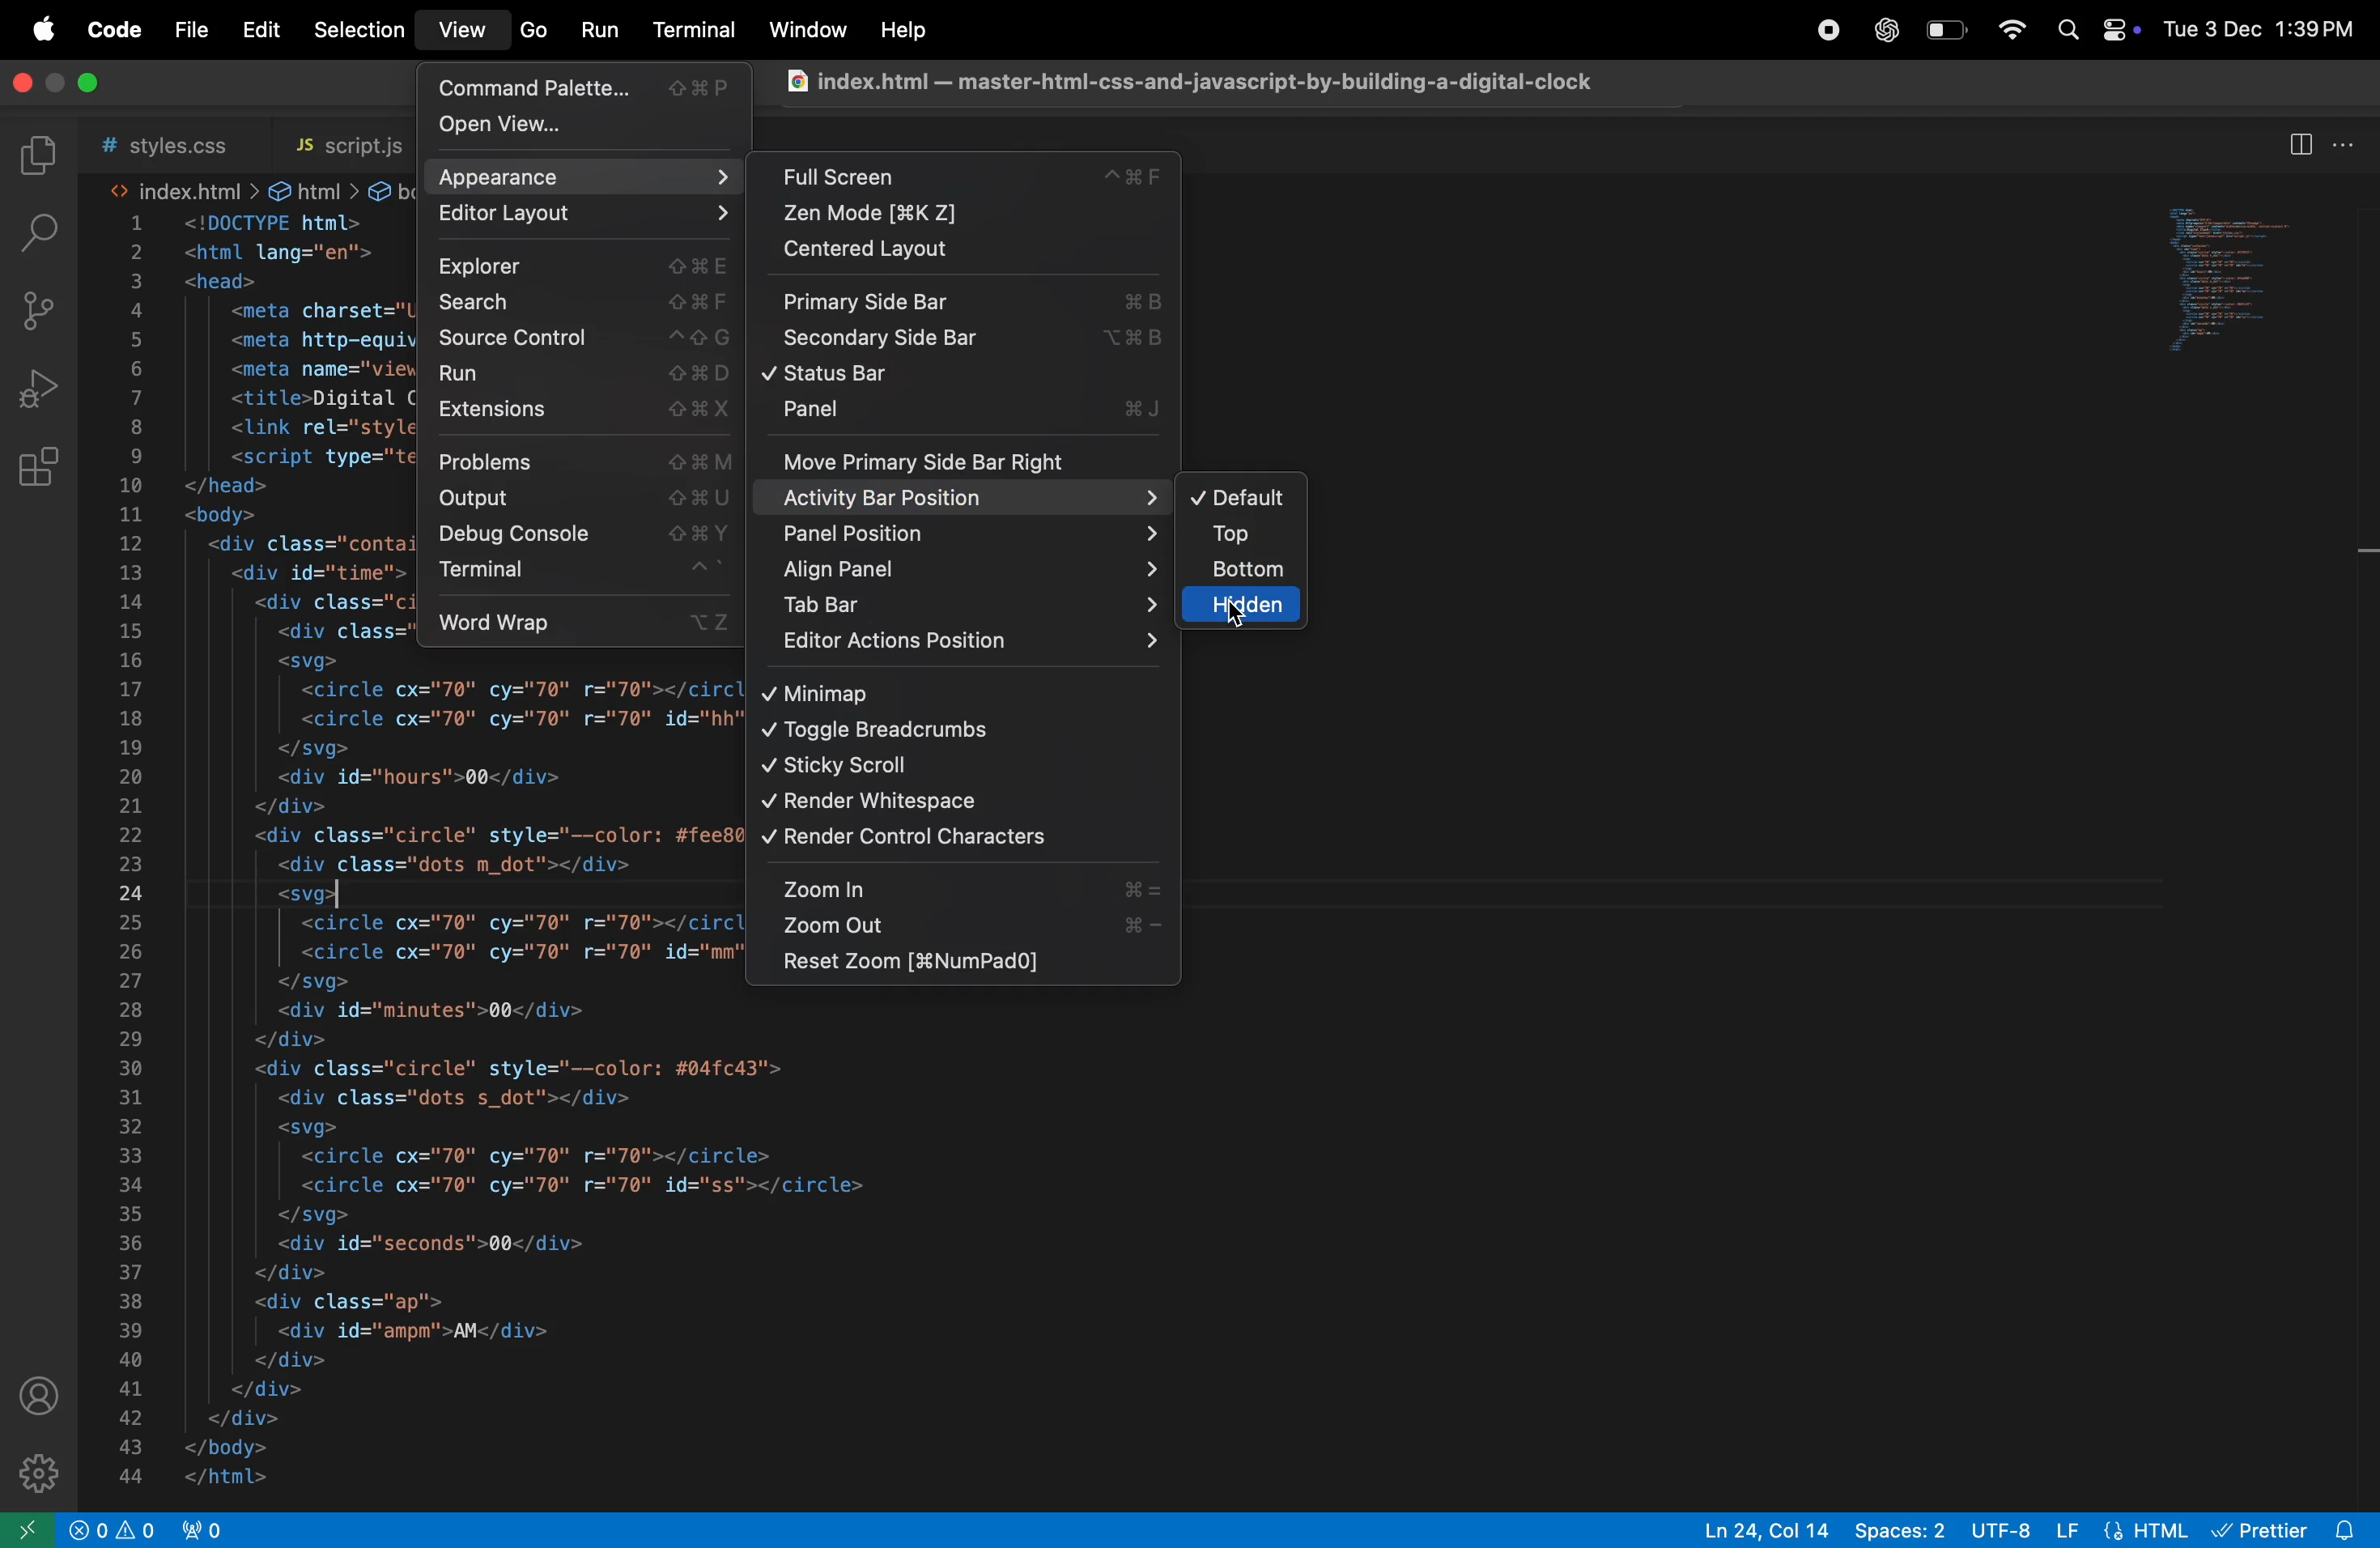 The height and width of the screenshot is (1548, 2380). Describe the element at coordinates (575, 339) in the screenshot. I see `source control` at that location.